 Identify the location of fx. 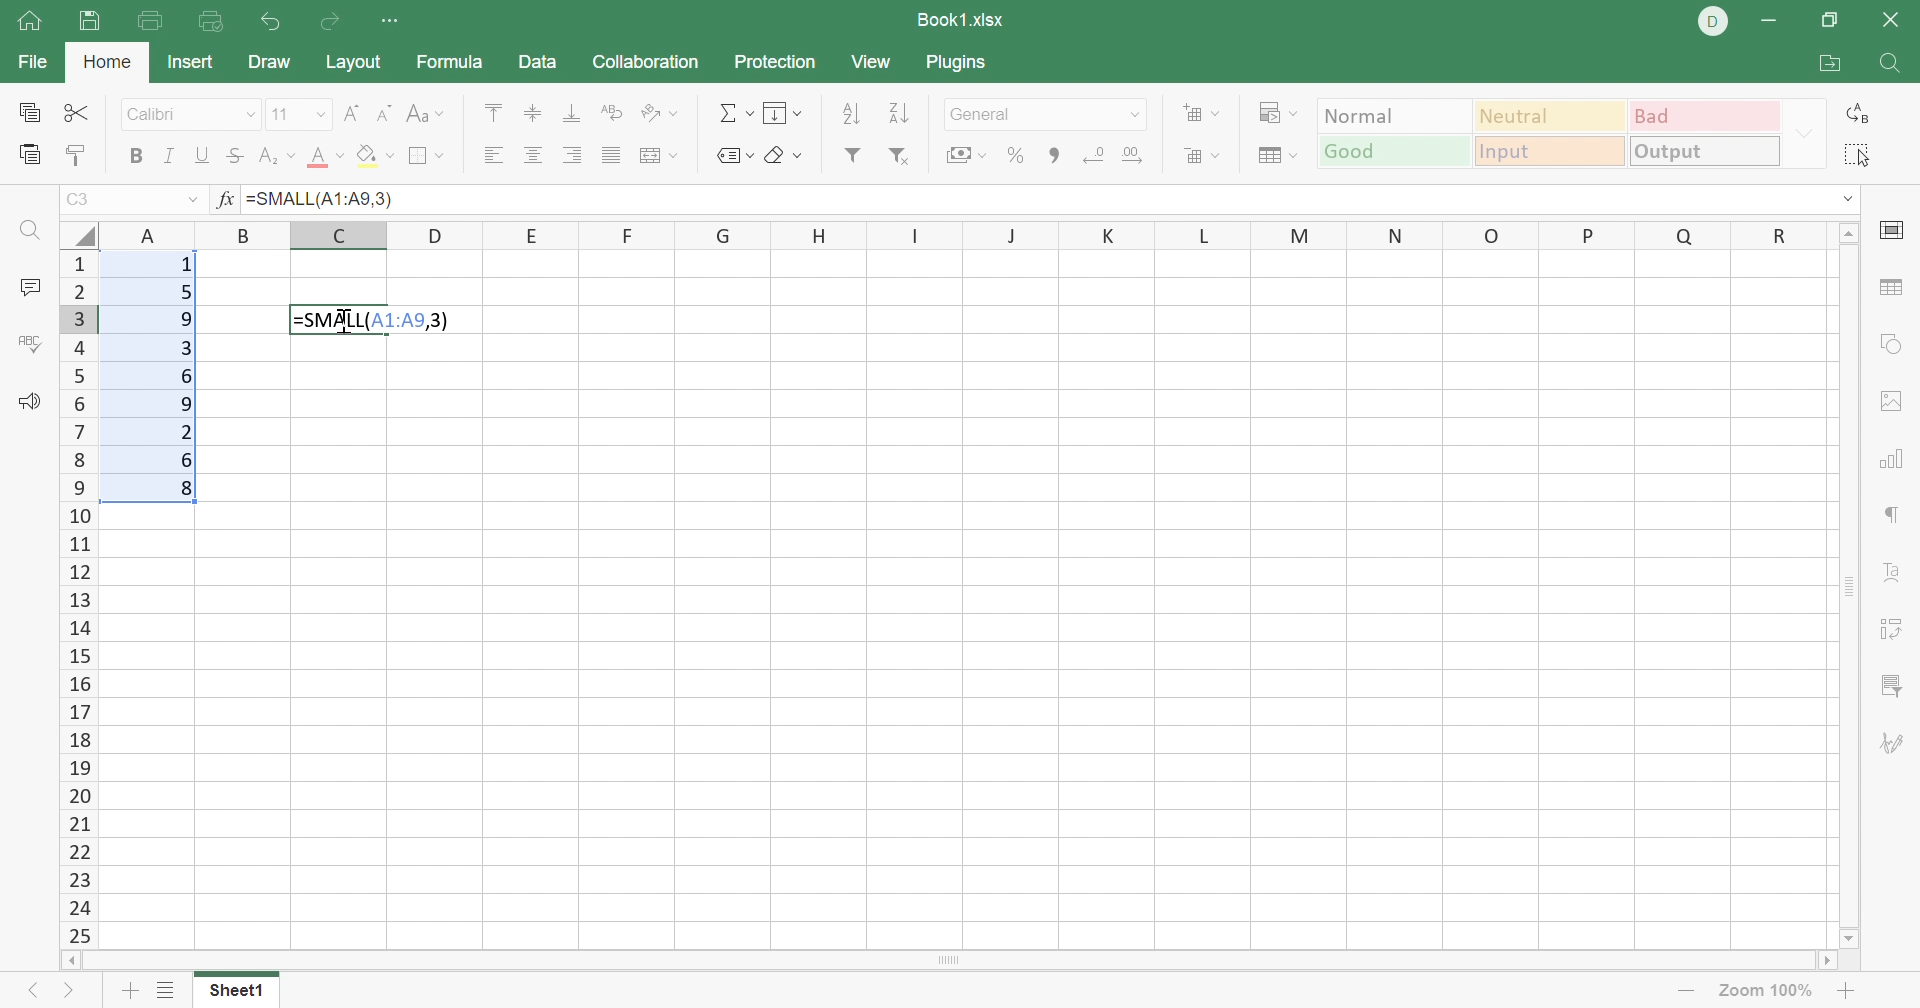
(227, 198).